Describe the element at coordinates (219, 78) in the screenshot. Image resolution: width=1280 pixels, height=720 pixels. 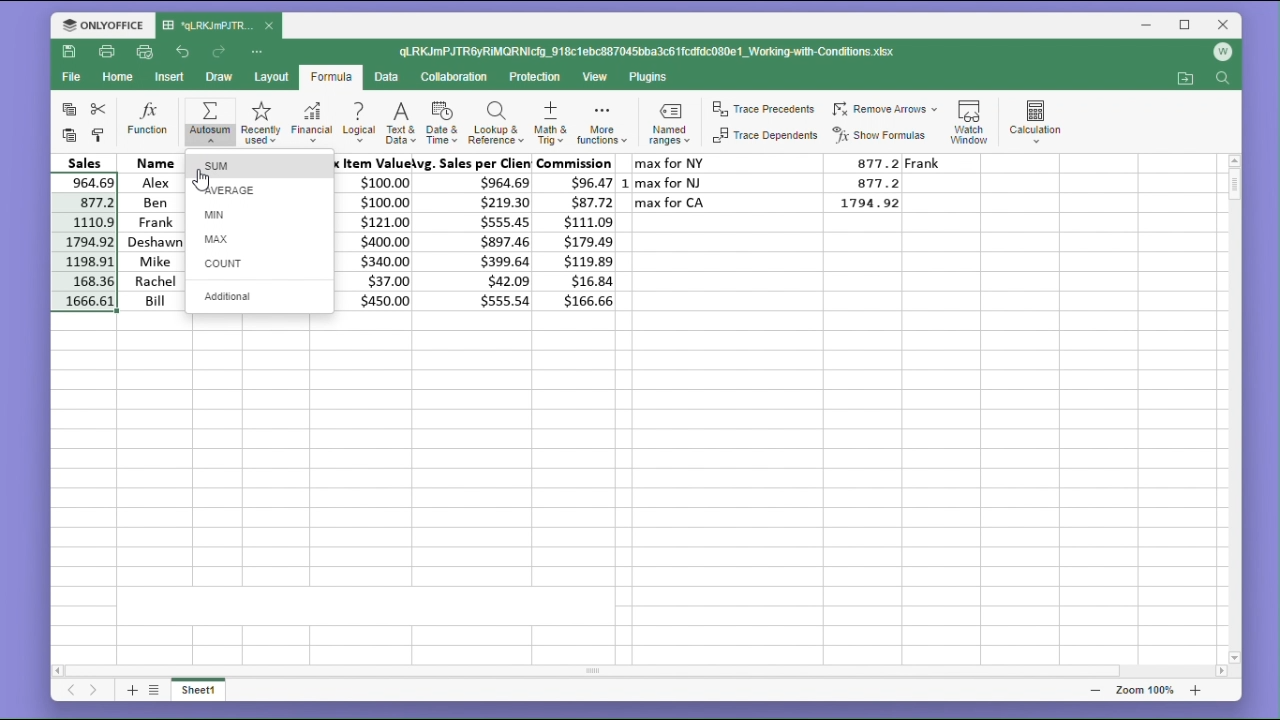
I see `draw` at that location.